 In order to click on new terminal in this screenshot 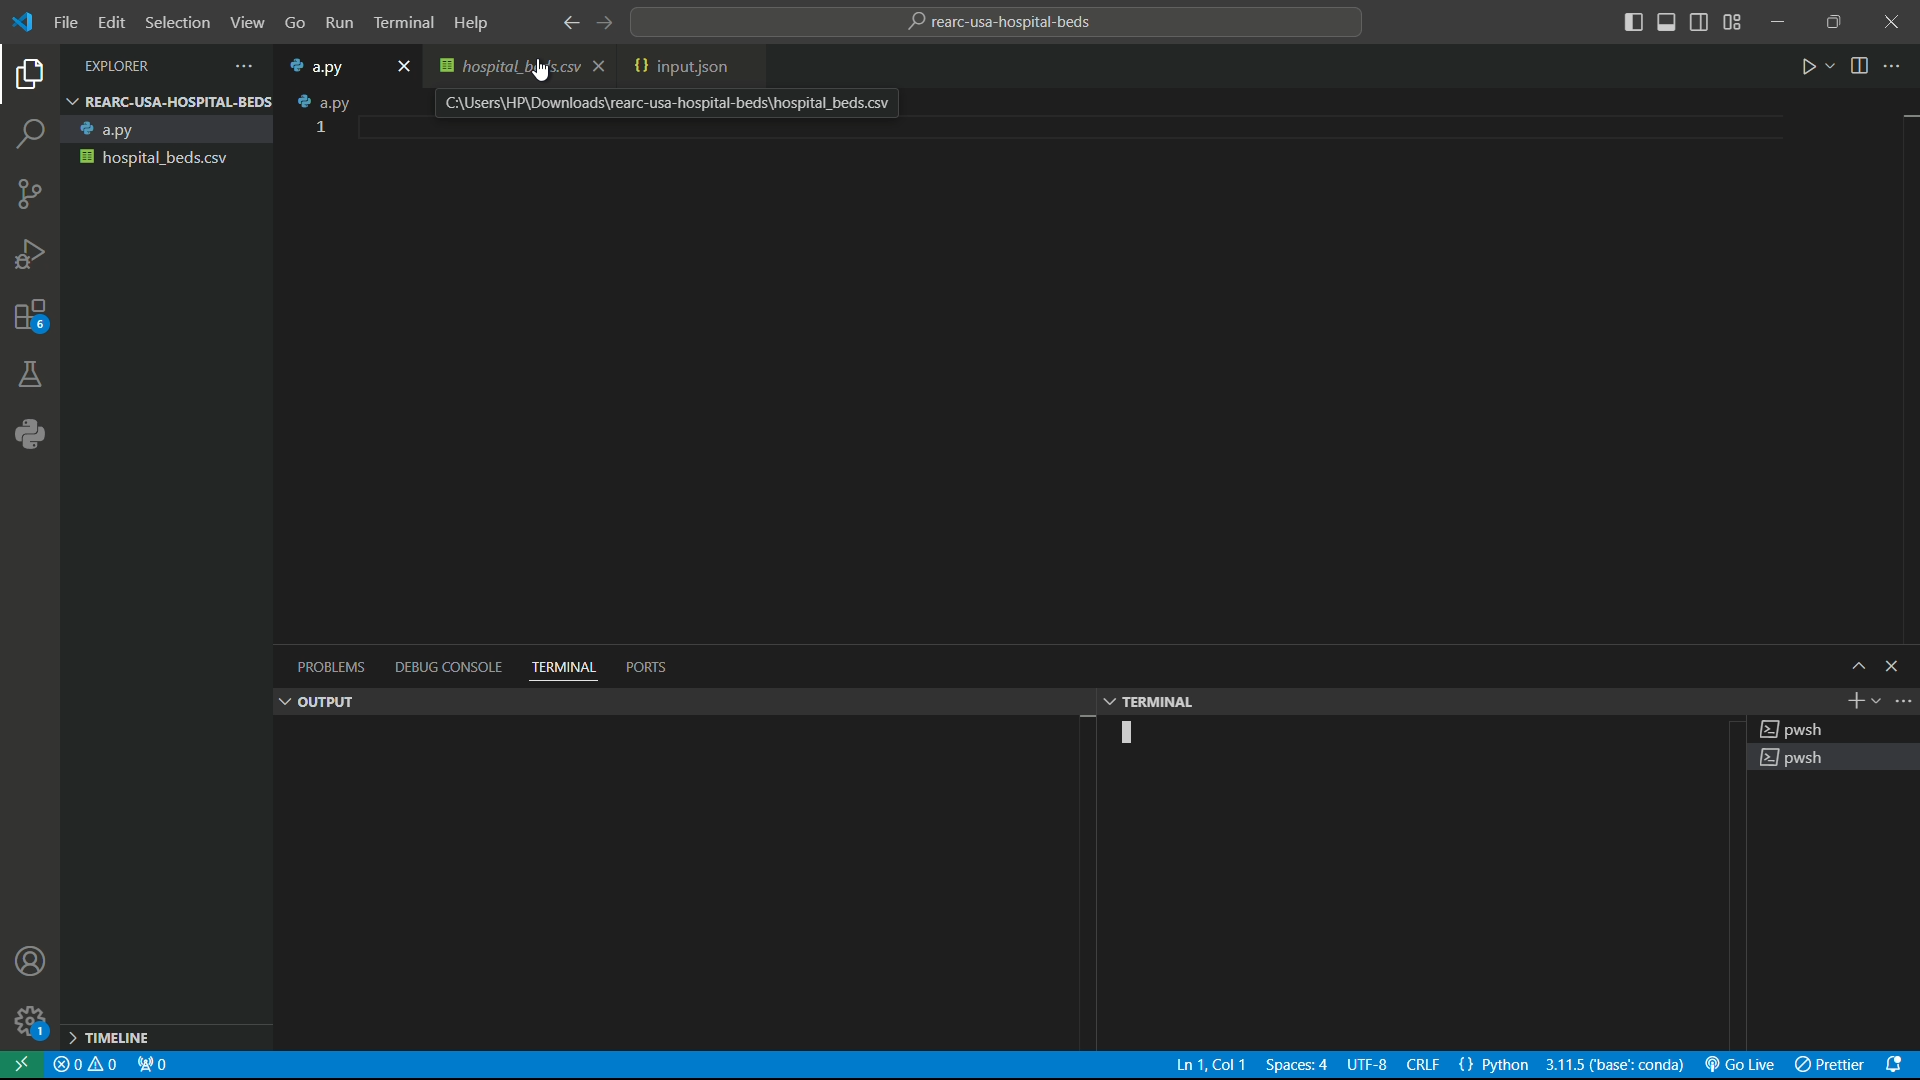, I will do `click(1853, 701)`.